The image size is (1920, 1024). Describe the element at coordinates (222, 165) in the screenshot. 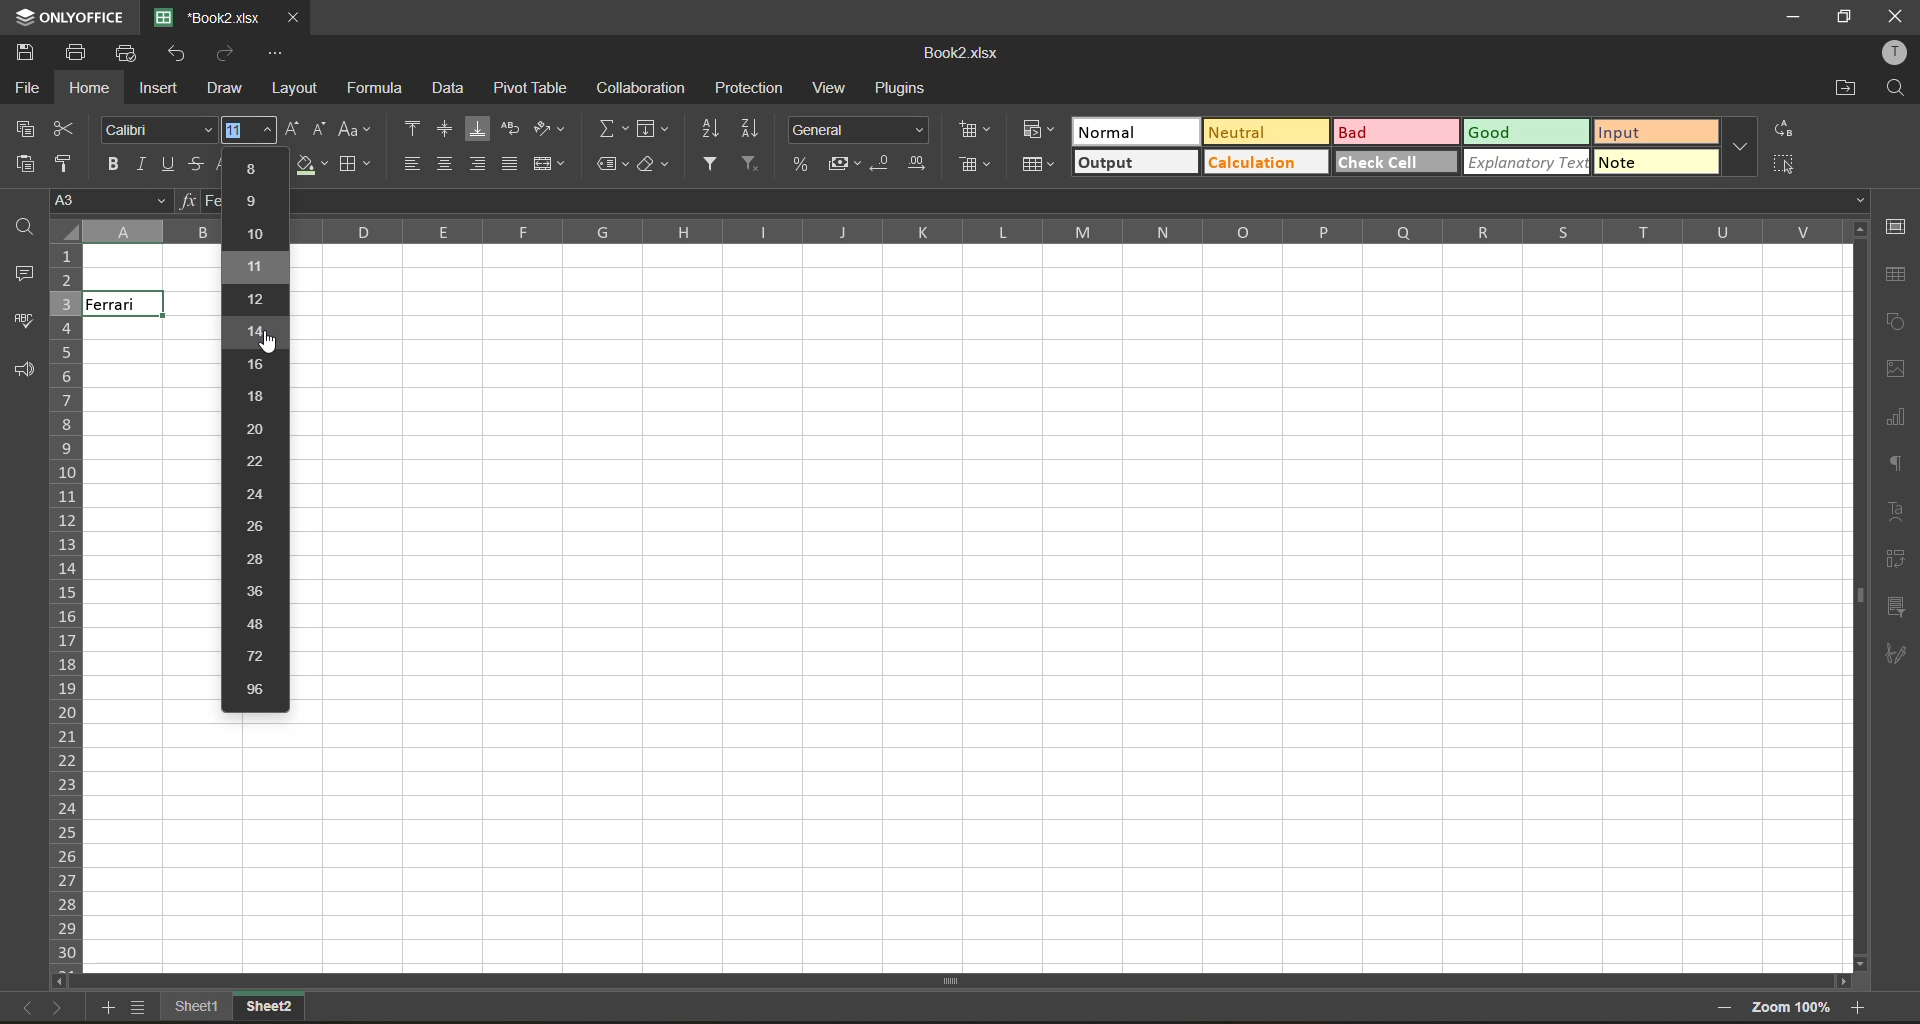

I see `sub/superscript` at that location.